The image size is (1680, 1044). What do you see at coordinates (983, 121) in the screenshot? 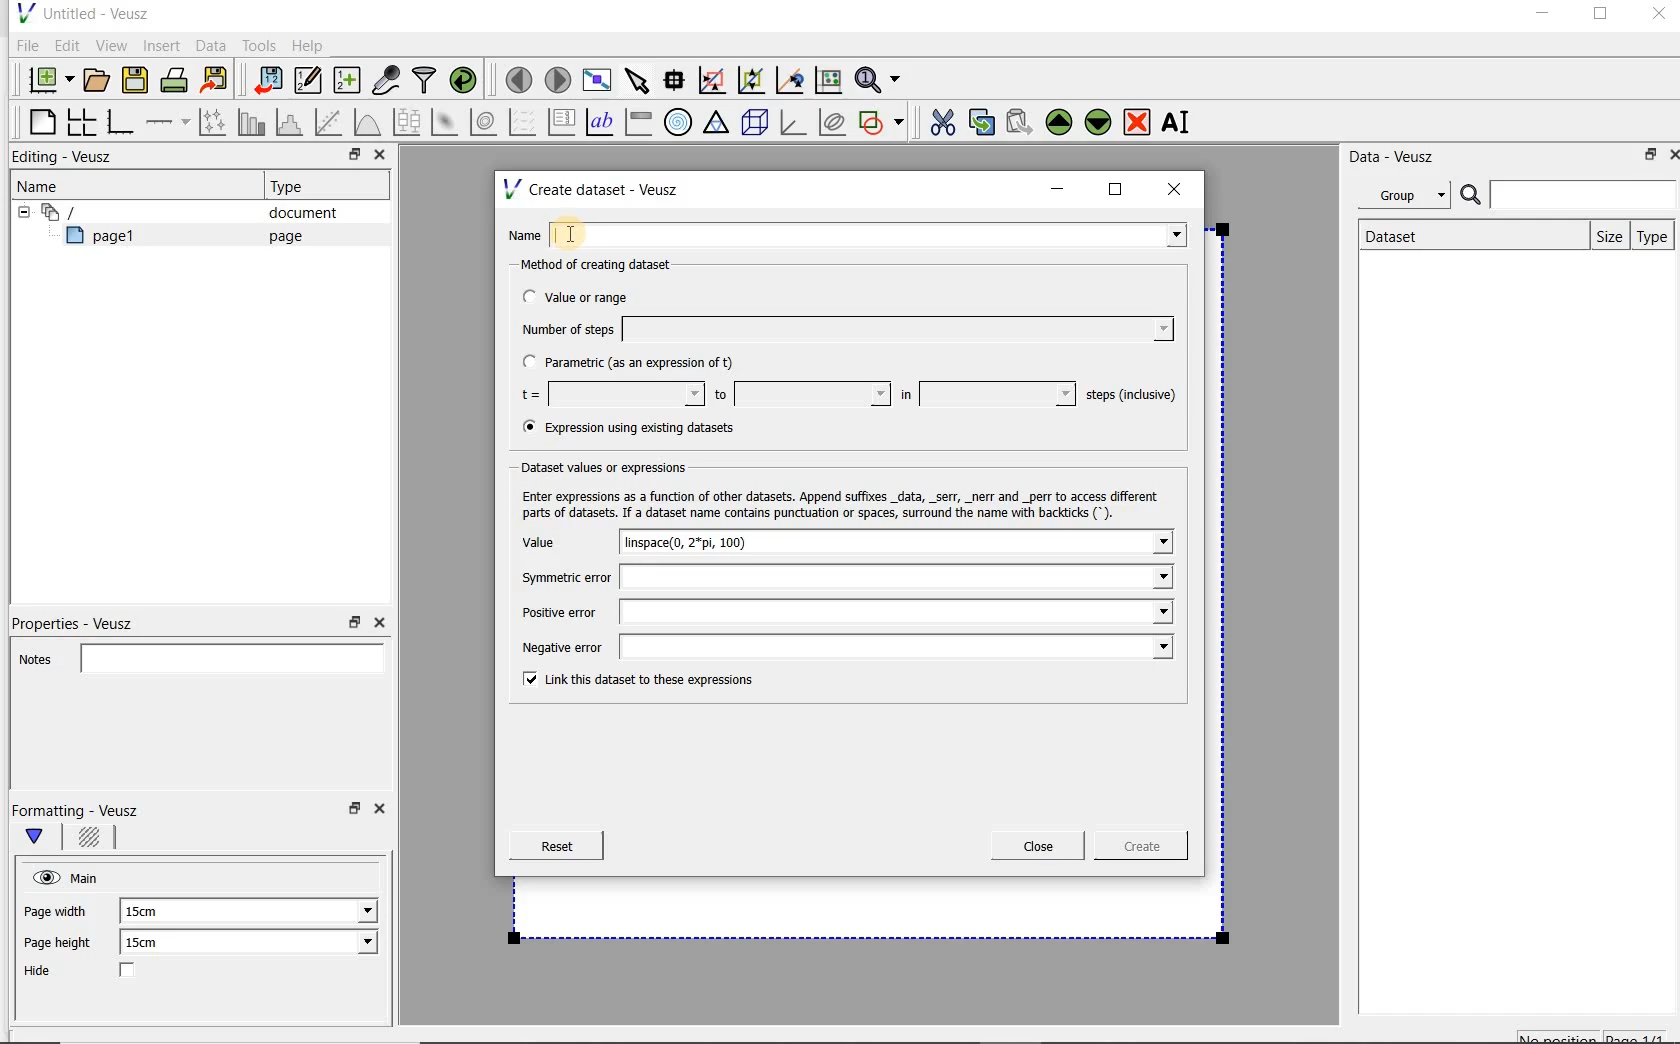
I see `copy the selected widget` at bounding box center [983, 121].